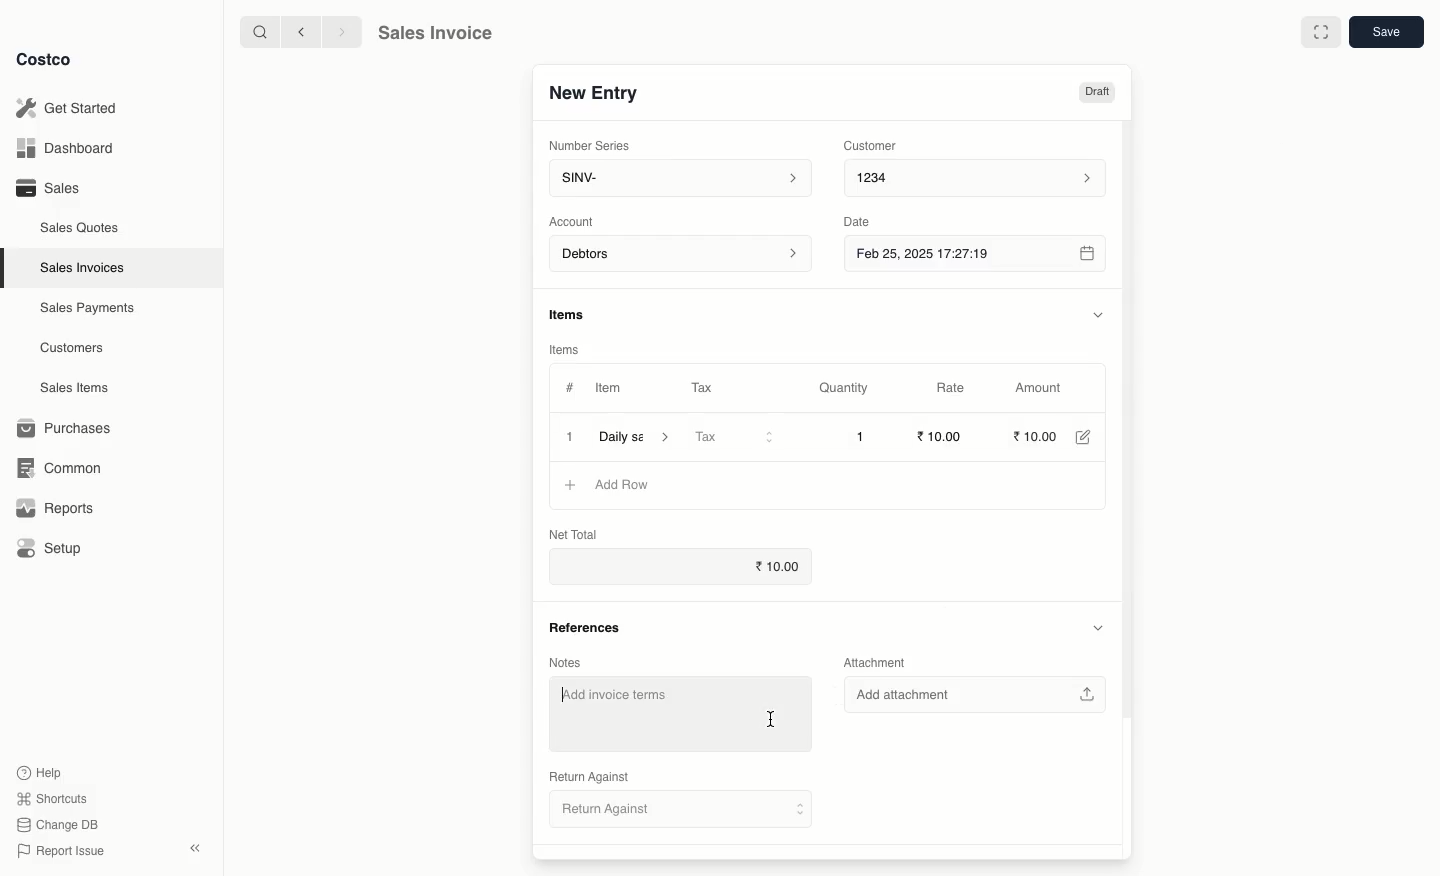 This screenshot has height=876, width=1440. Describe the element at coordinates (572, 313) in the screenshot. I see `` at that location.